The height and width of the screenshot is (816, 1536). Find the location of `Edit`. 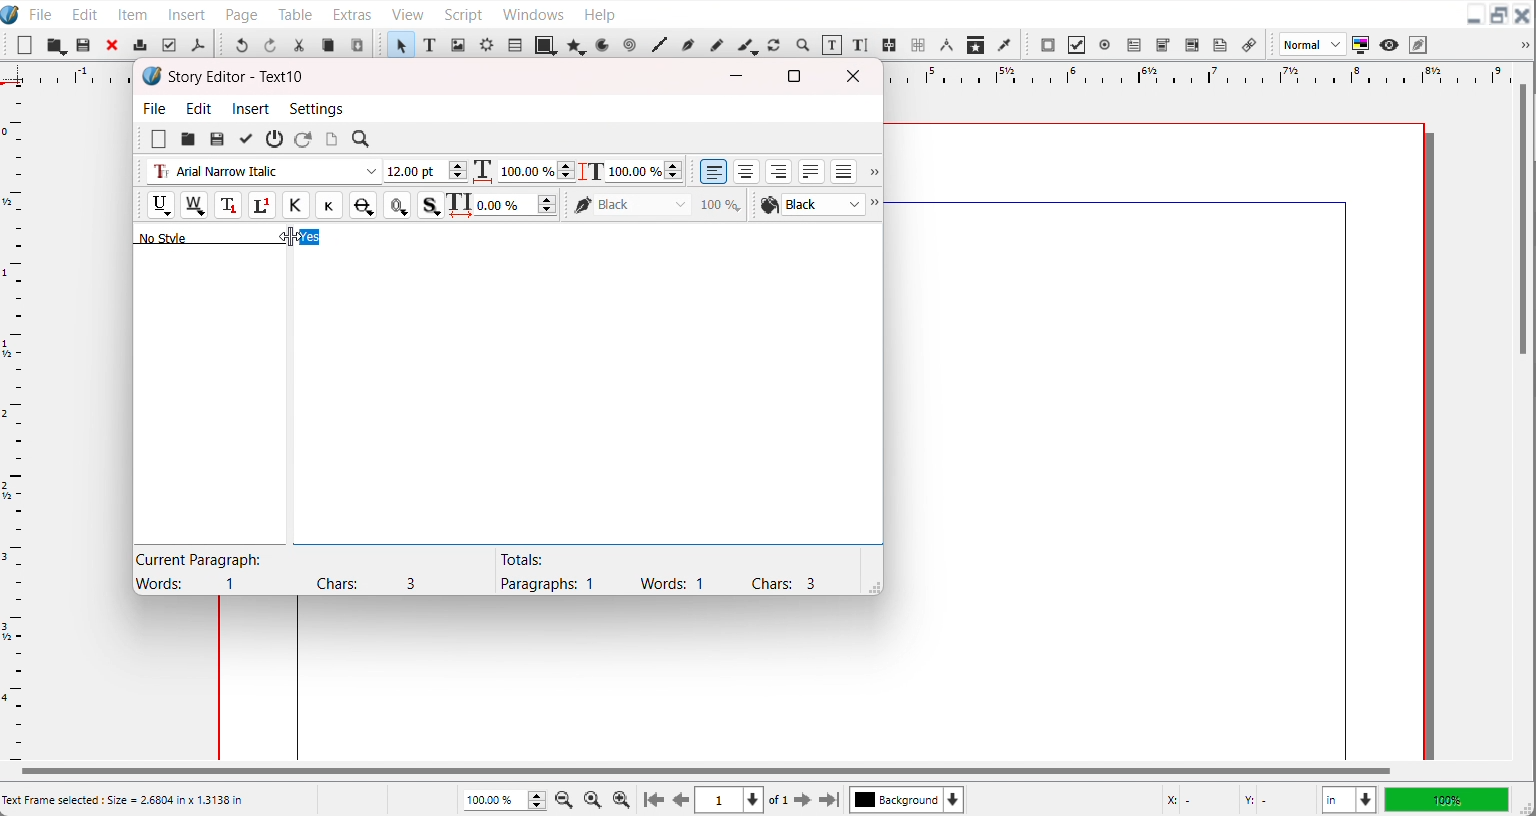

Edit is located at coordinates (200, 108).